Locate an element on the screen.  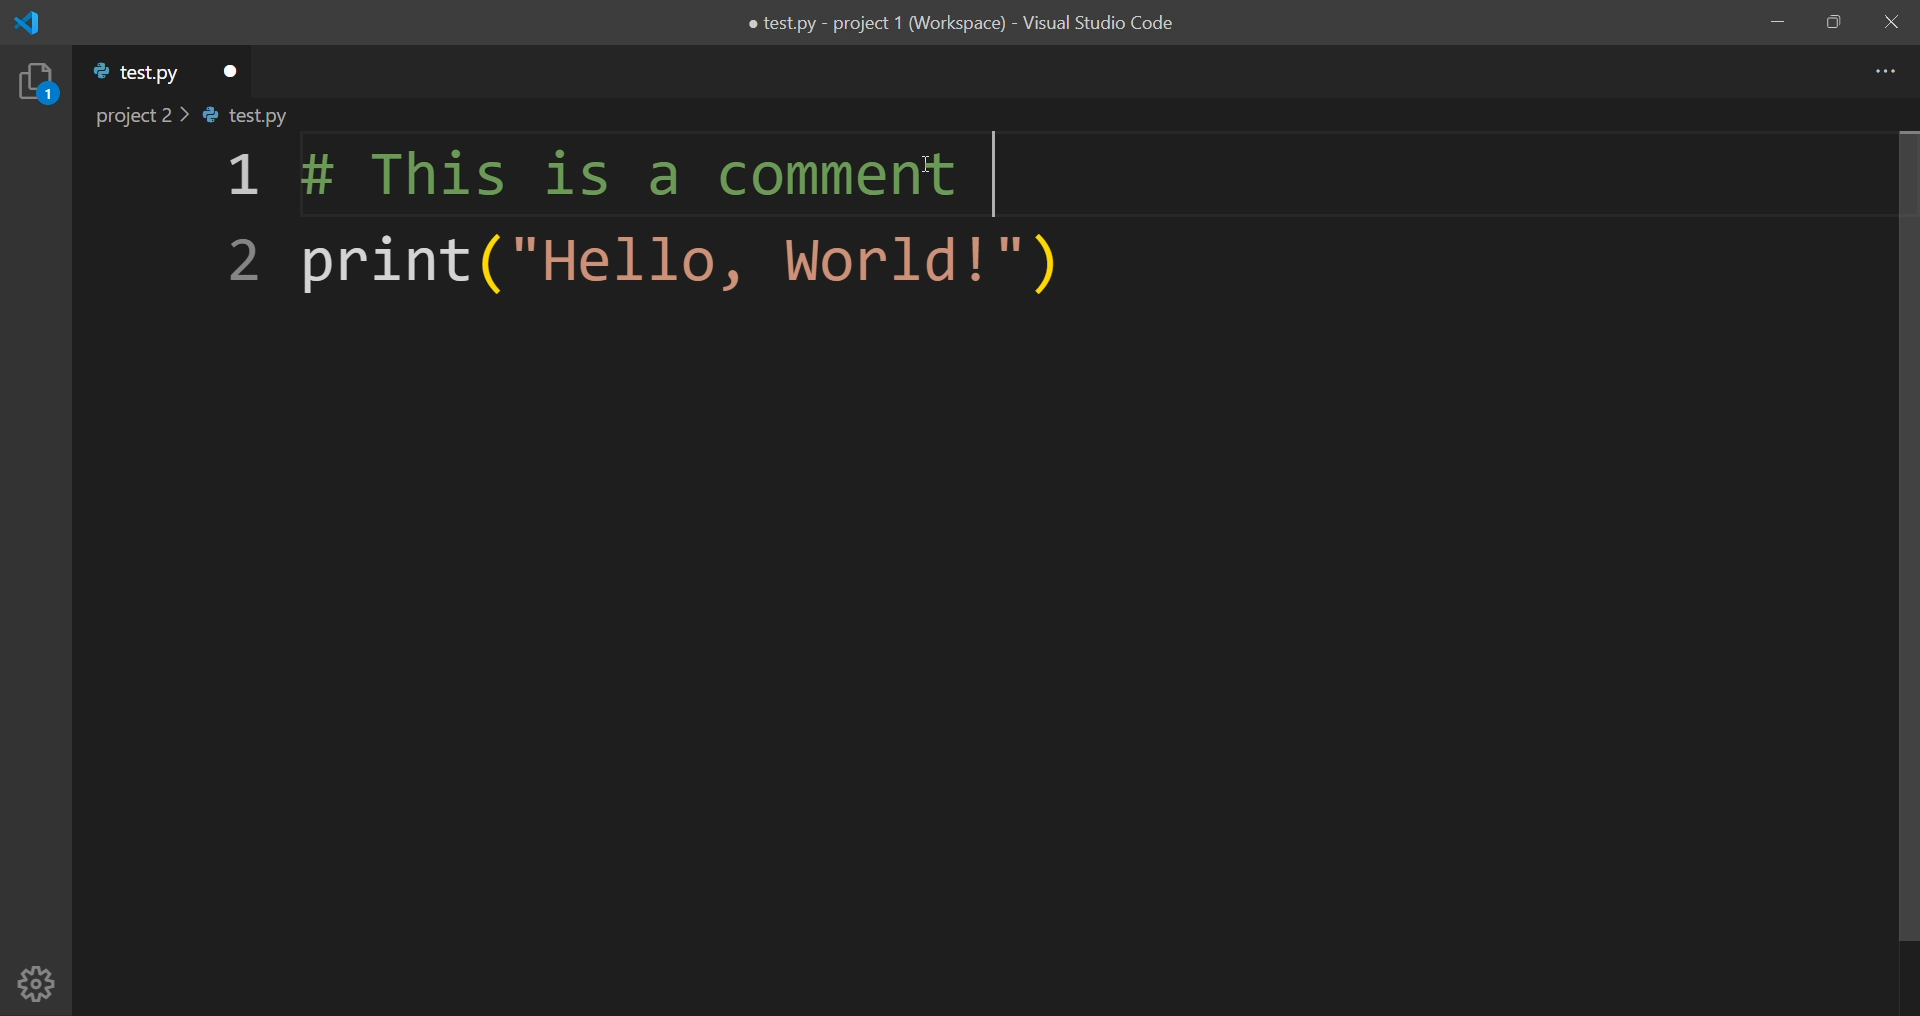
title is located at coordinates (956, 25).